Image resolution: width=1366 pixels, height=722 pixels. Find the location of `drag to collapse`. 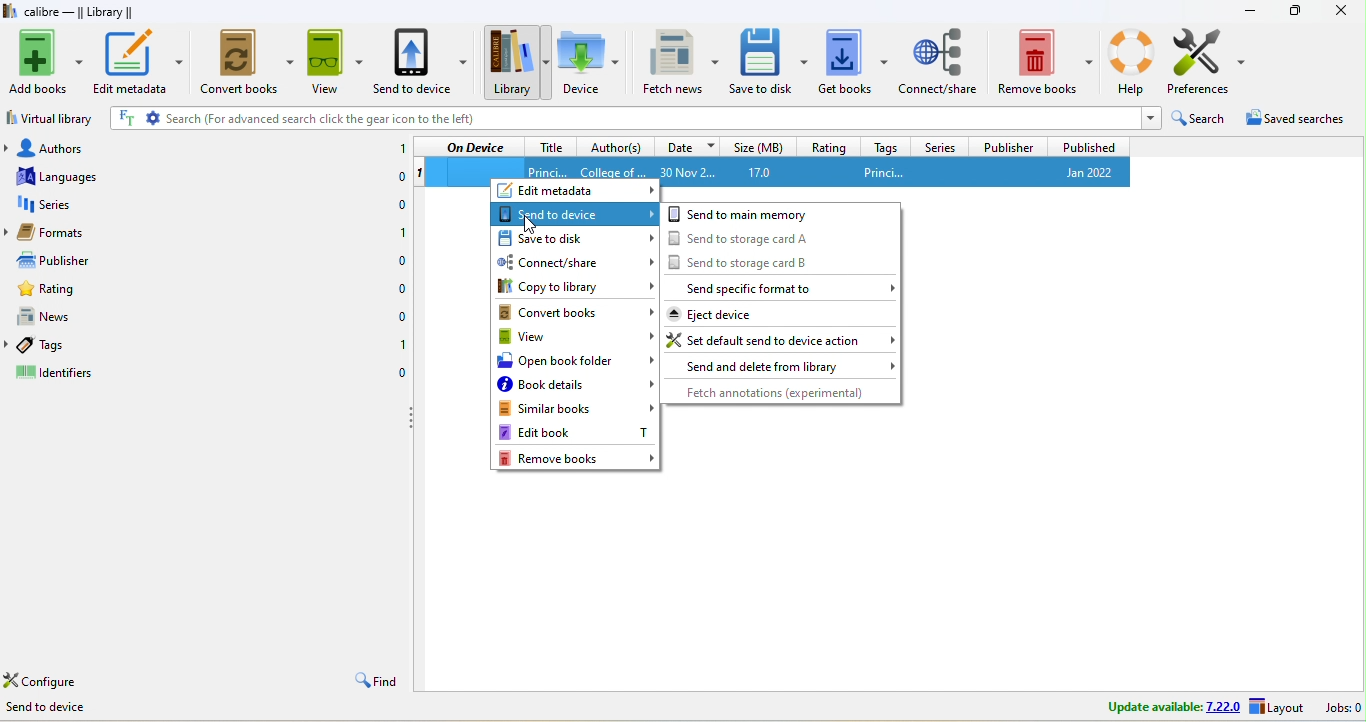

drag to collapse is located at coordinates (414, 420).